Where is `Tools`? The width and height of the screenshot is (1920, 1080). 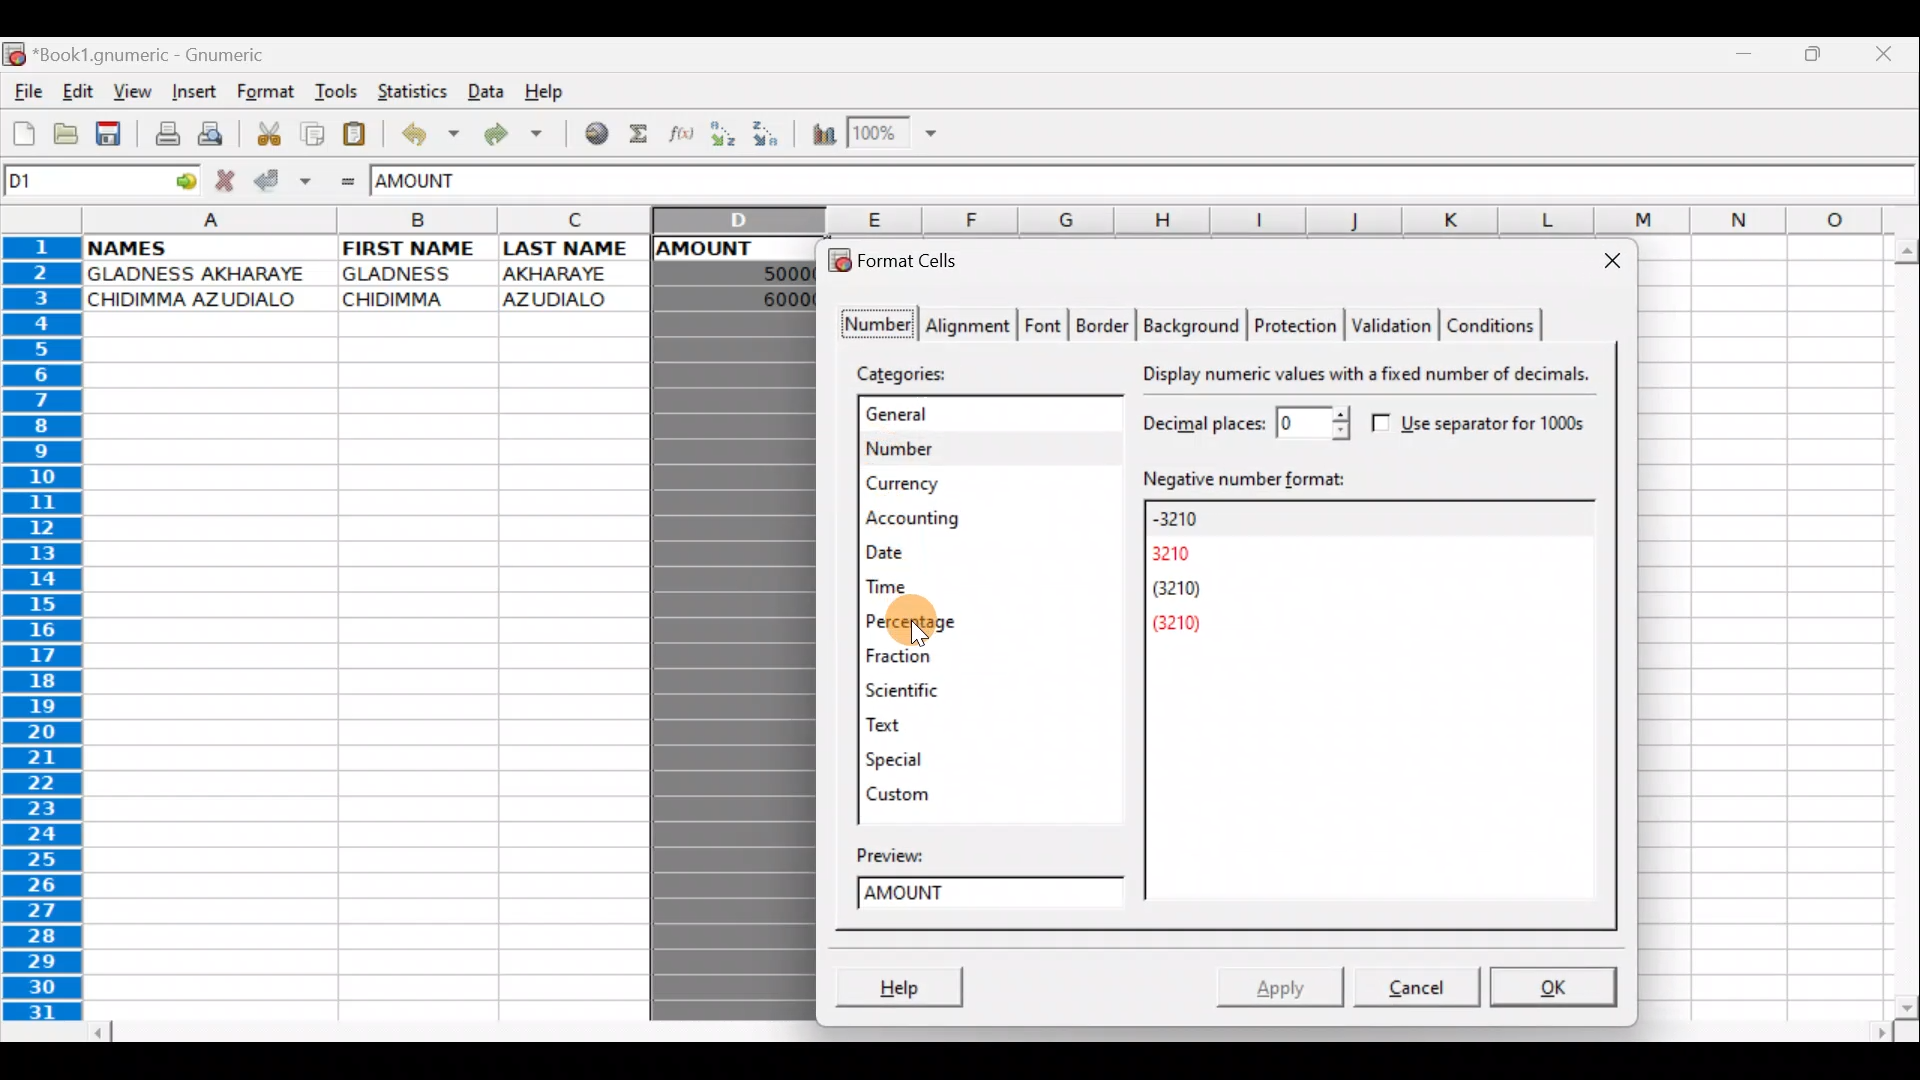 Tools is located at coordinates (330, 93).